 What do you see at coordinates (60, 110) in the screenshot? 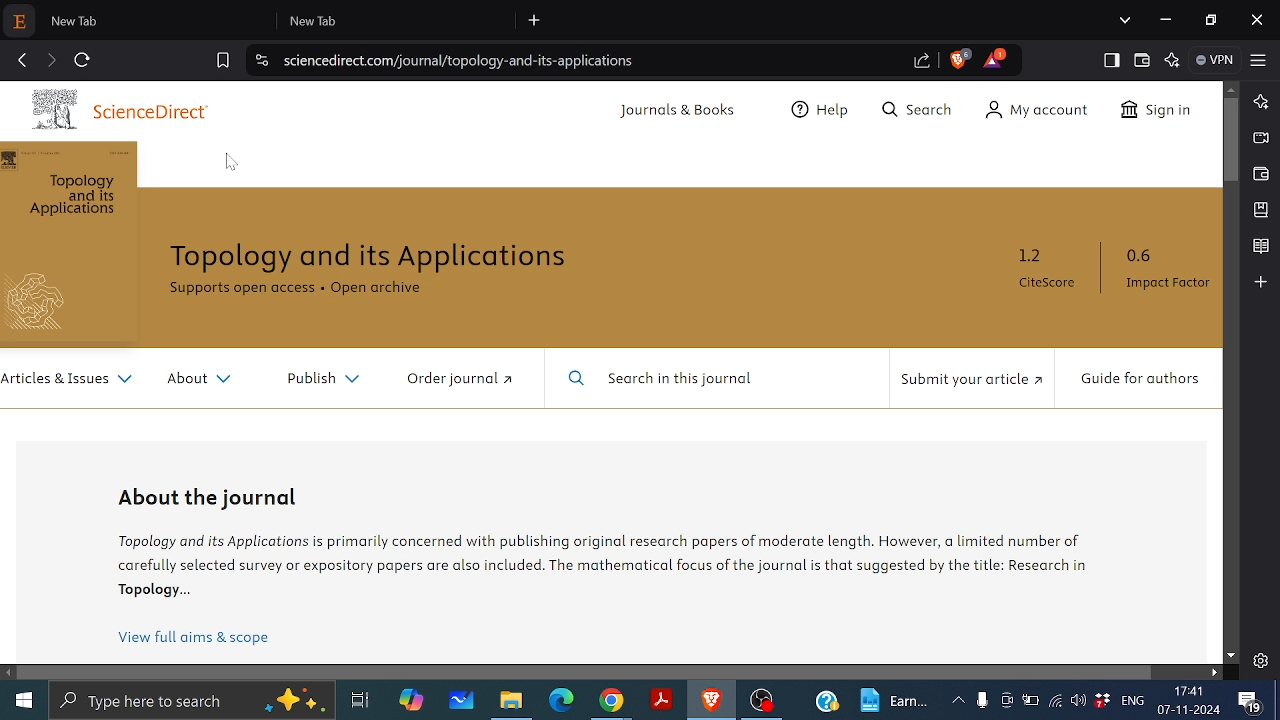
I see `scienceDirect logo` at bounding box center [60, 110].